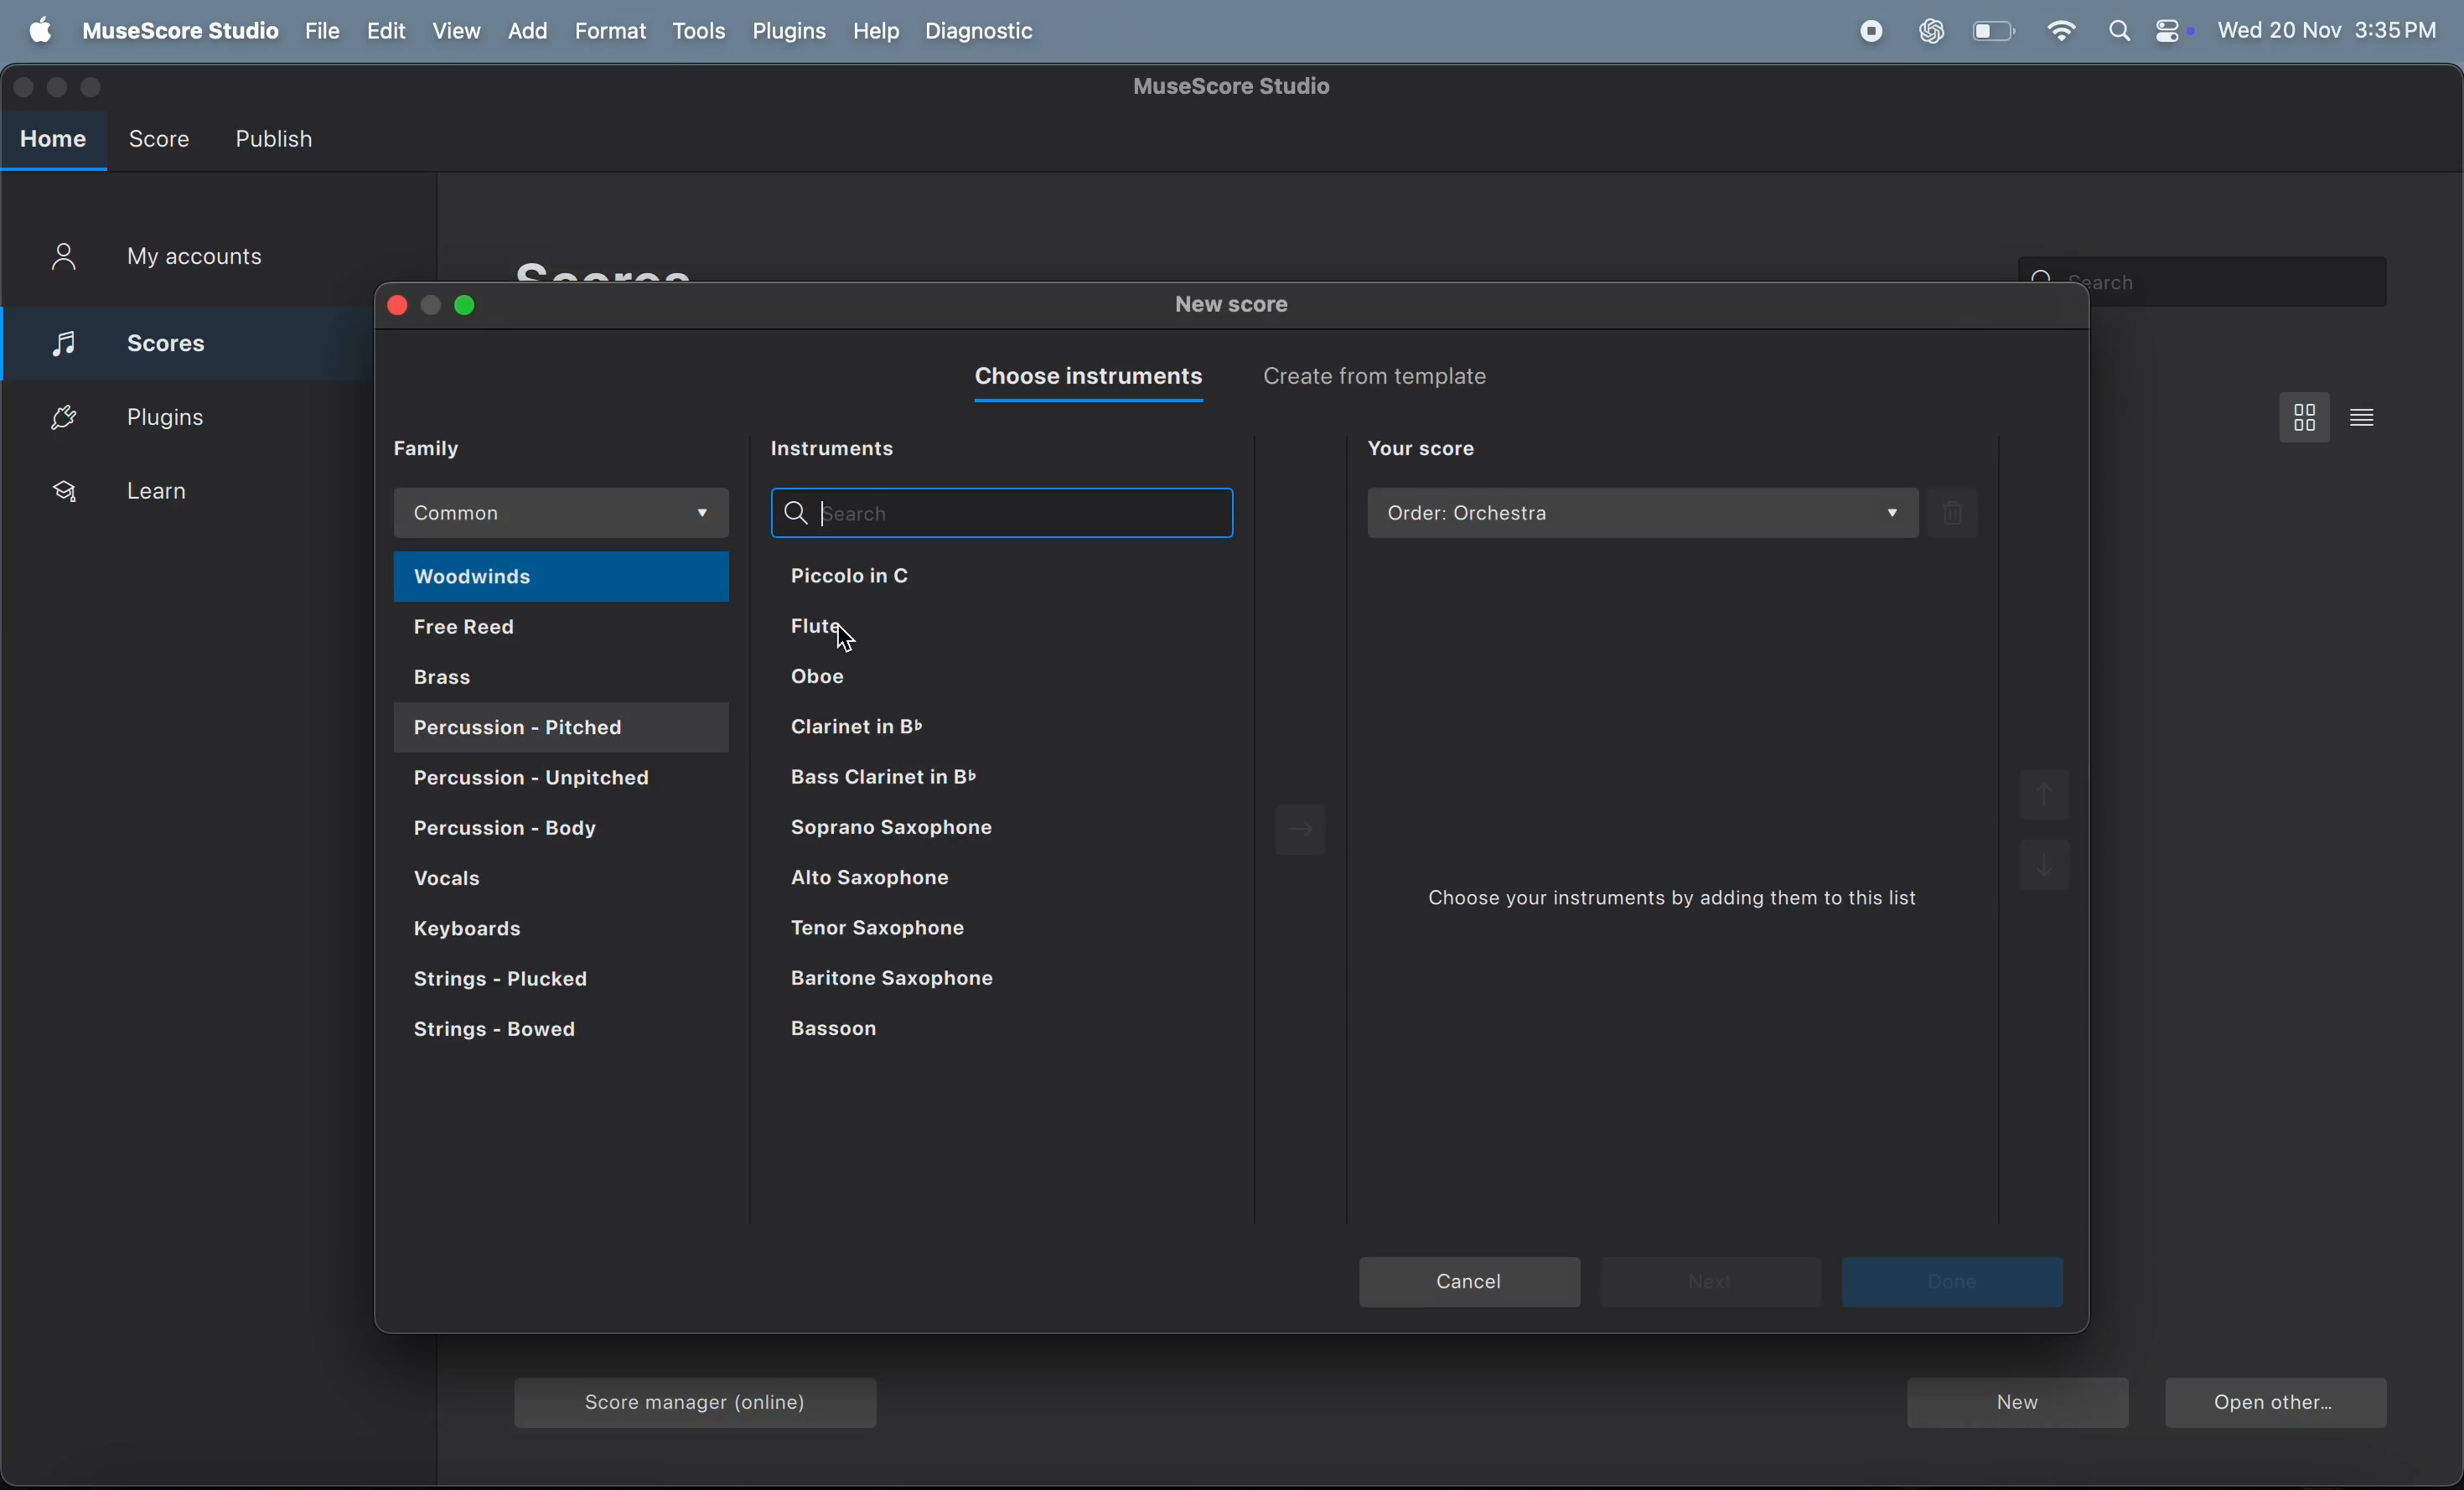 Image resolution: width=2464 pixels, height=1490 pixels. What do you see at coordinates (2246, 282) in the screenshot?
I see `search` at bounding box center [2246, 282].